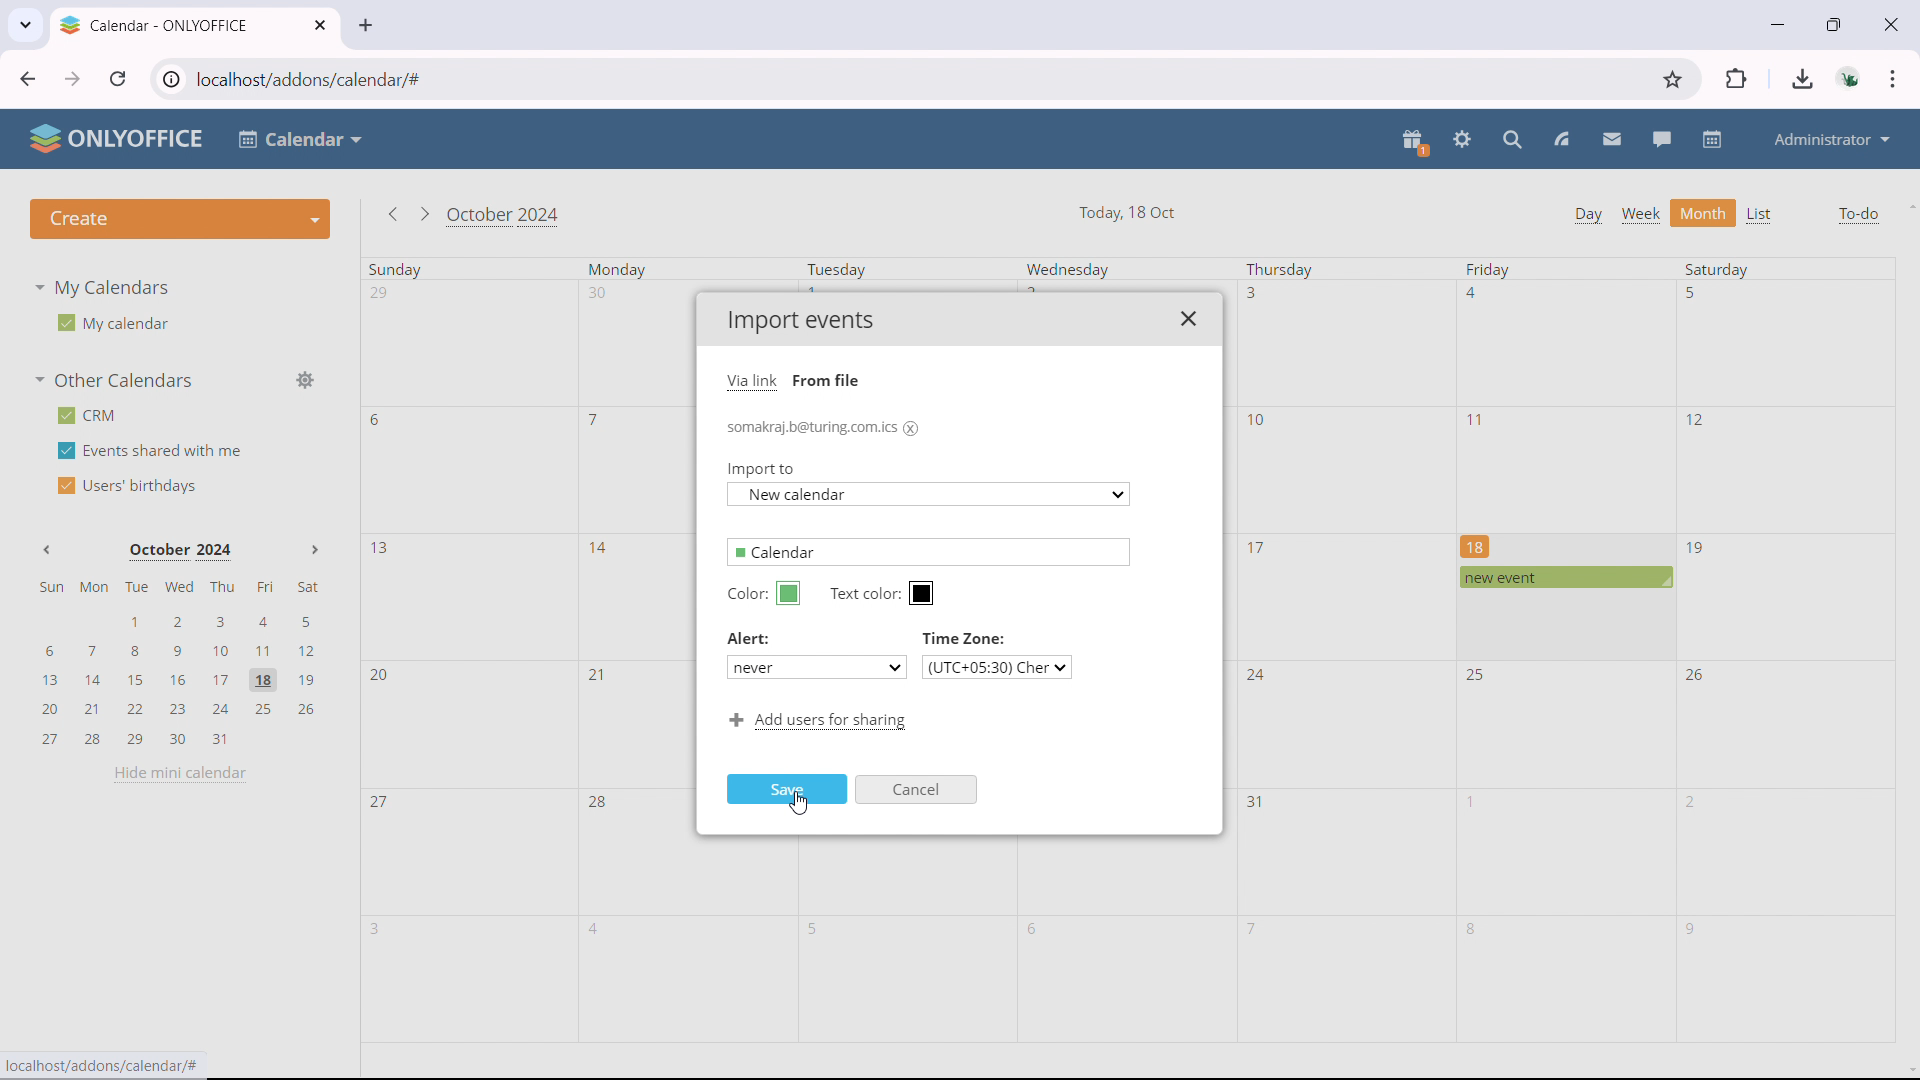 The height and width of the screenshot is (1080, 1920). I want to click on customize & control, so click(1893, 79).